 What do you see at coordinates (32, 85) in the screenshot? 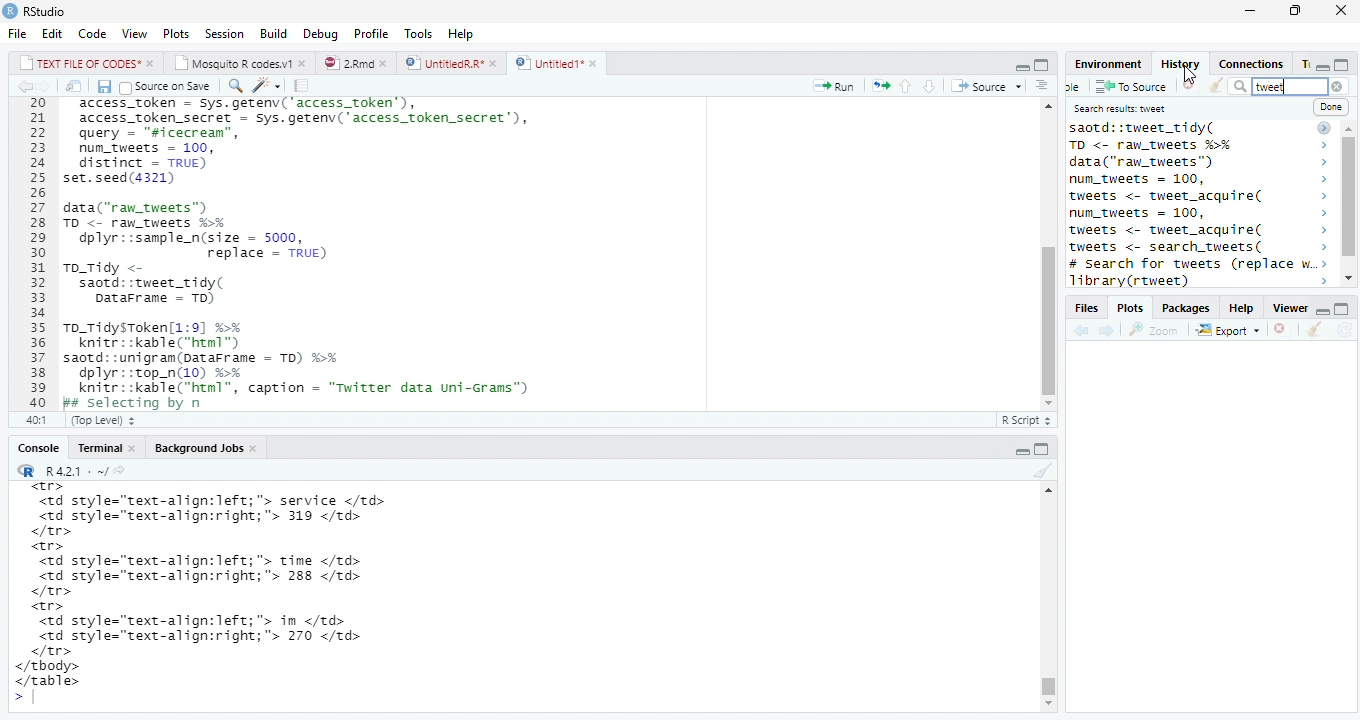
I see `go bckward` at bounding box center [32, 85].